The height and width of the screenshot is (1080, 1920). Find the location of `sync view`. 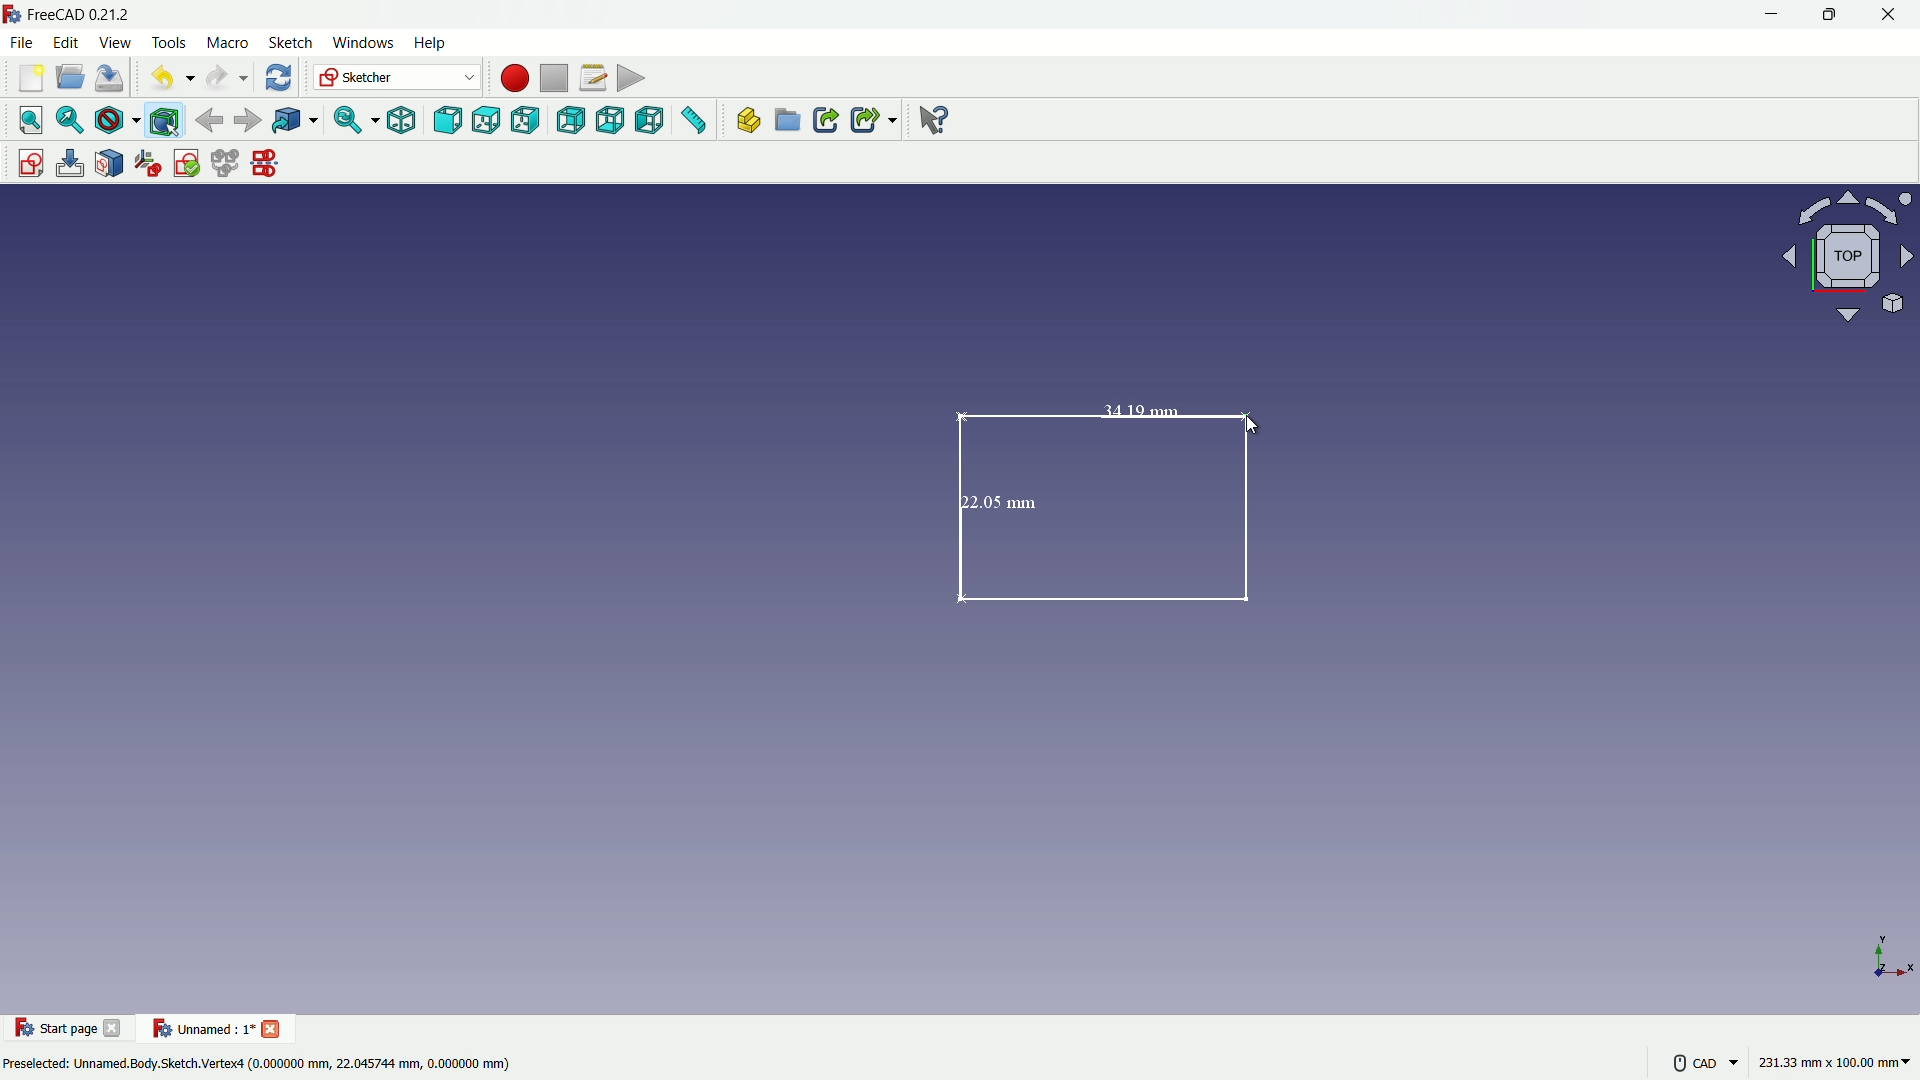

sync view is located at coordinates (349, 121).